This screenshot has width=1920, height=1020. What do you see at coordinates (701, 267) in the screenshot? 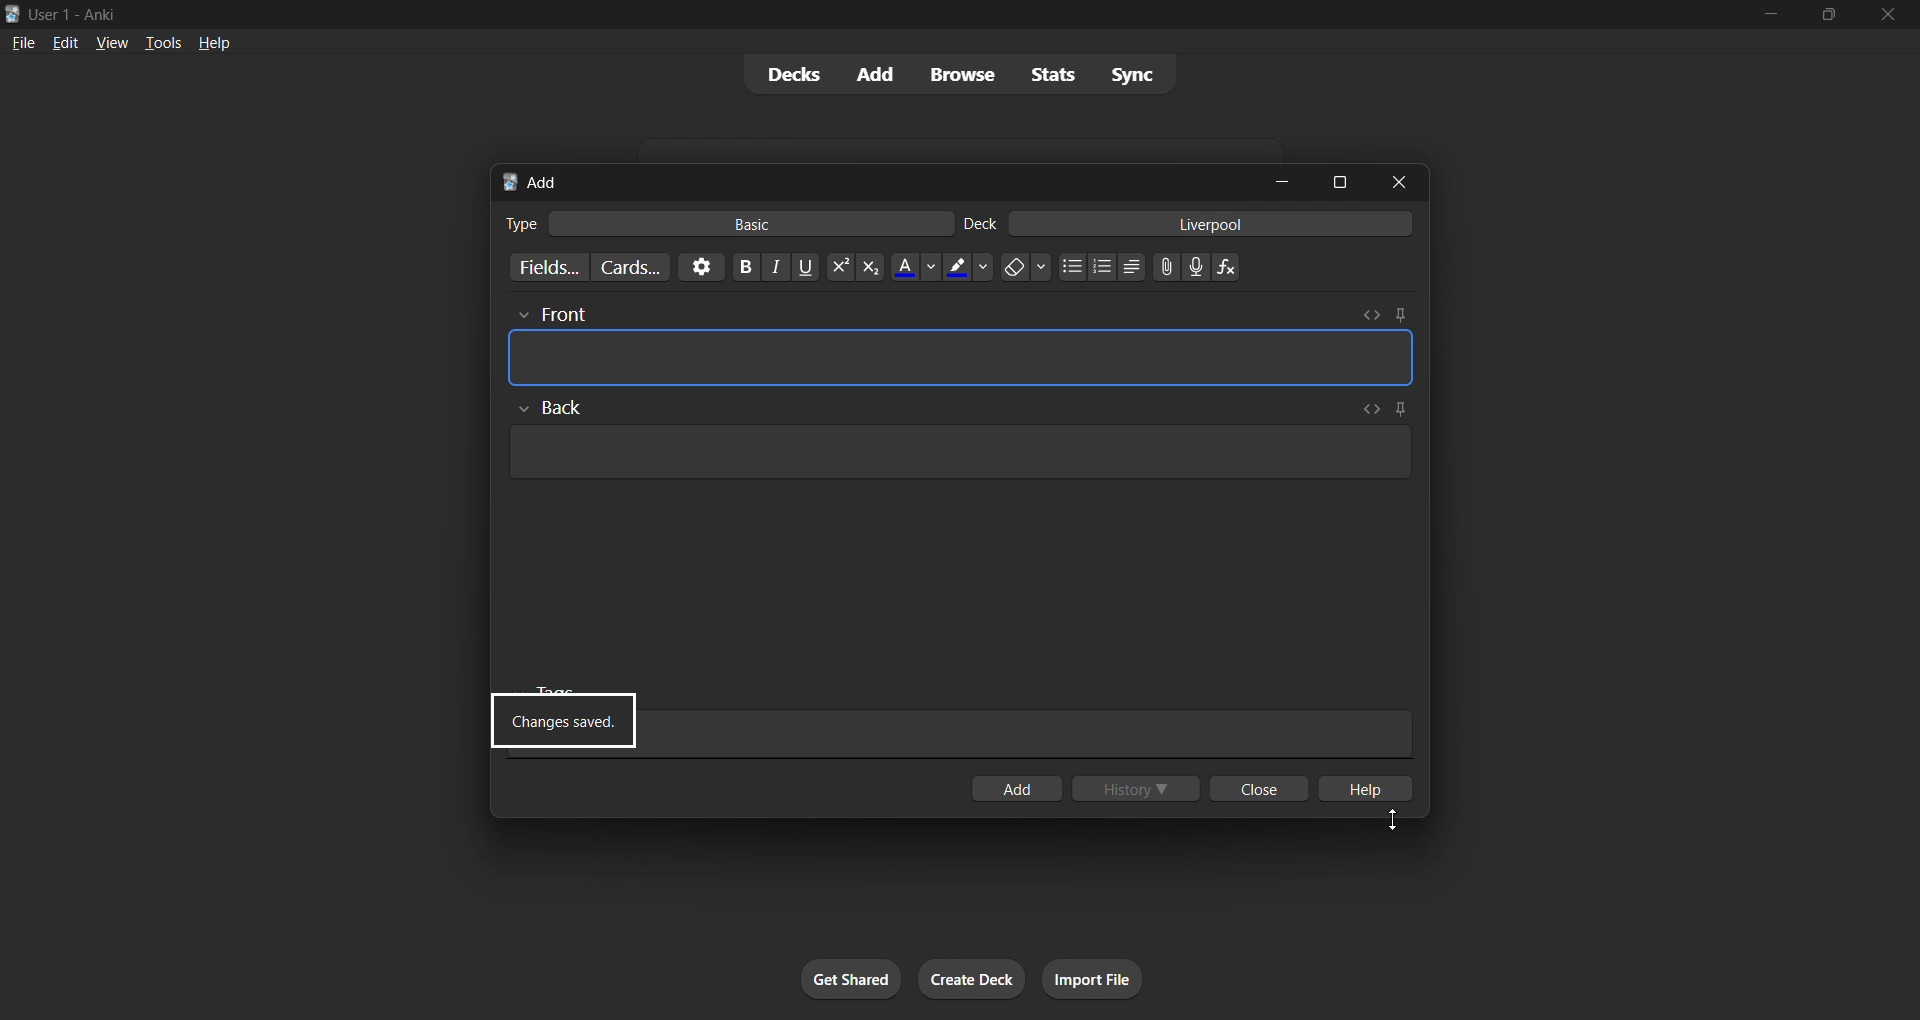
I see `settings` at bounding box center [701, 267].